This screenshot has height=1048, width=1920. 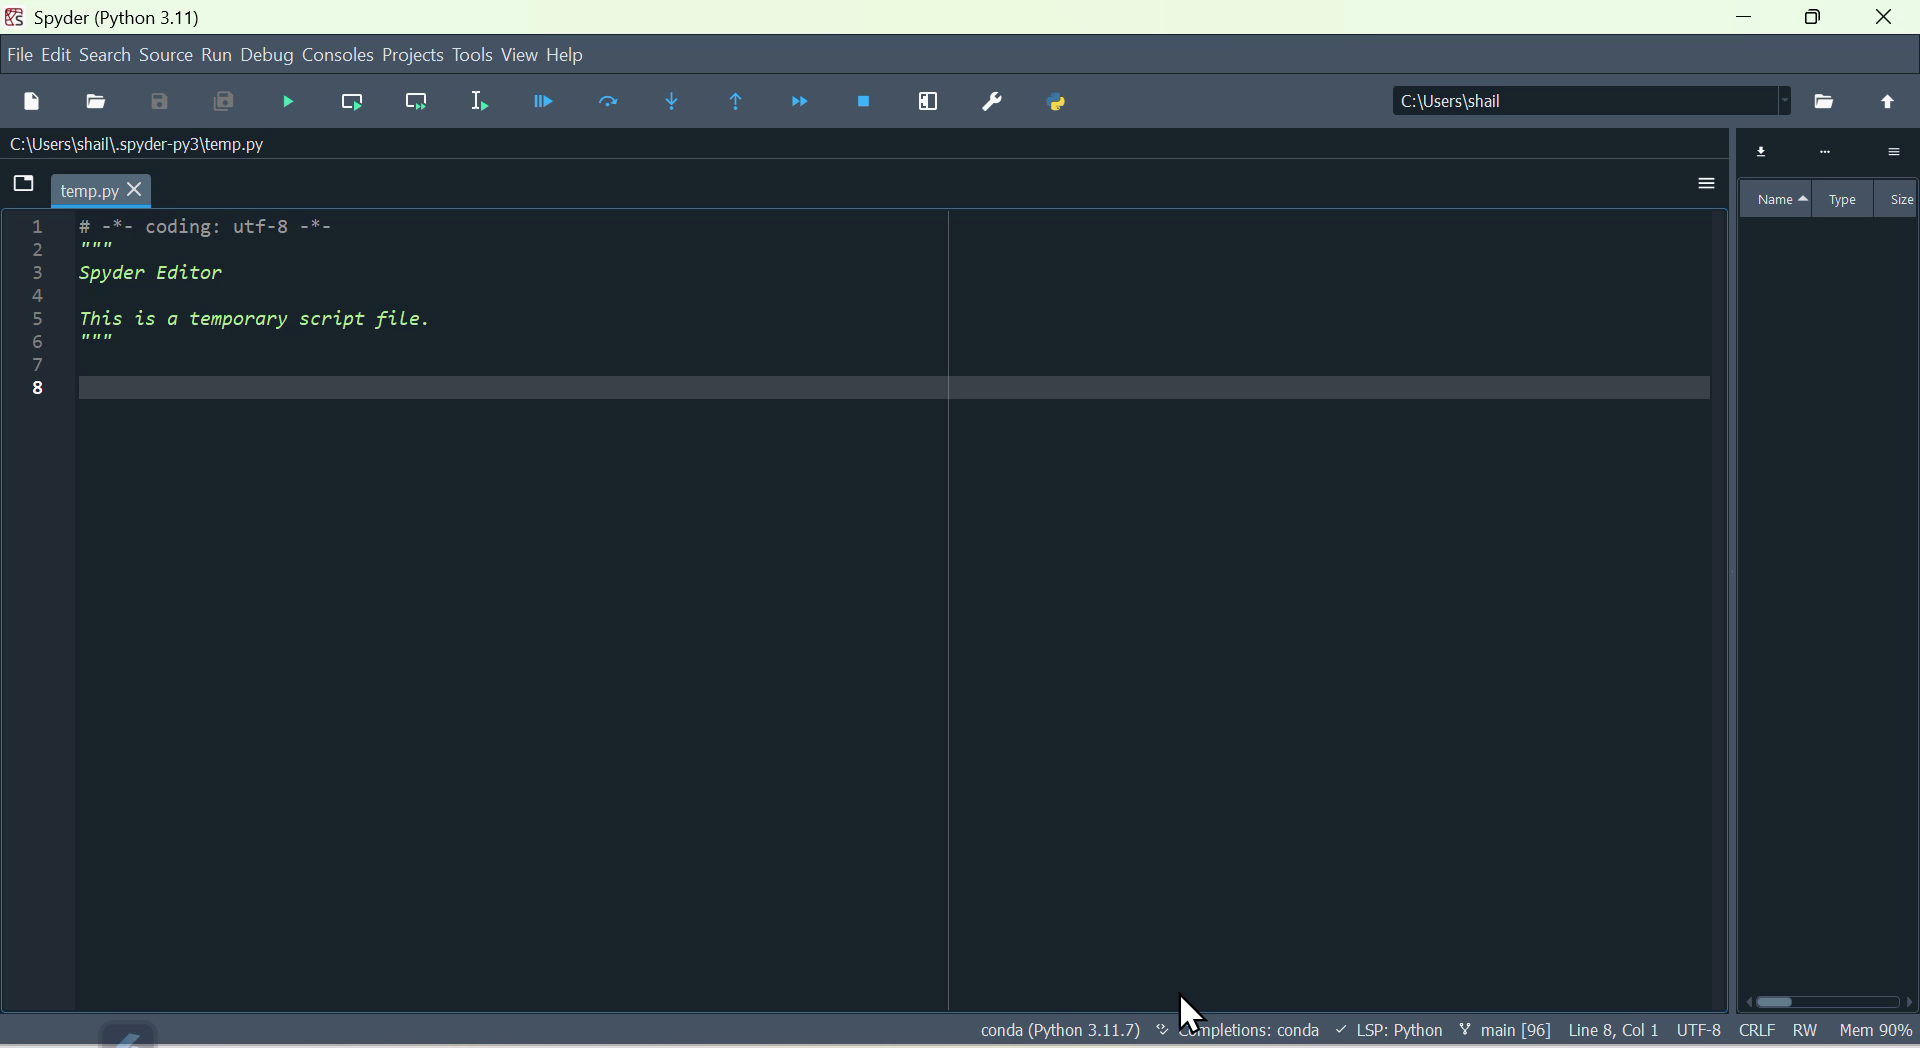 What do you see at coordinates (577, 60) in the screenshot?
I see `help` at bounding box center [577, 60].